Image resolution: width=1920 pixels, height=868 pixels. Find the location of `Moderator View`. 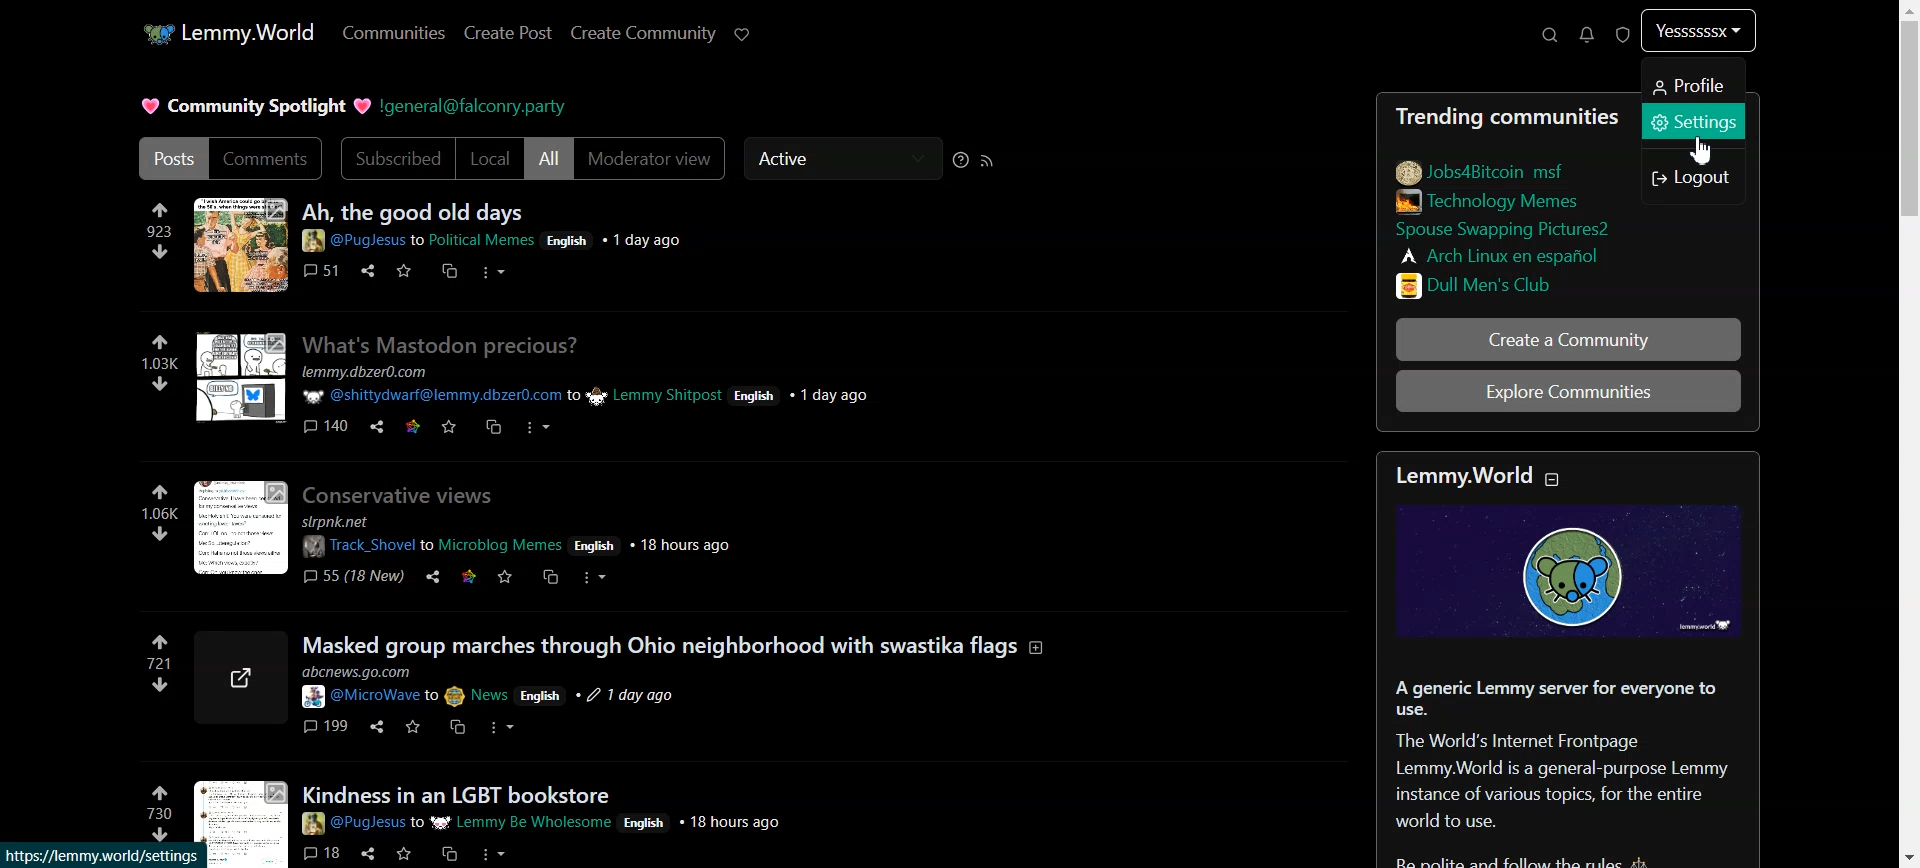

Moderator View is located at coordinates (652, 161).